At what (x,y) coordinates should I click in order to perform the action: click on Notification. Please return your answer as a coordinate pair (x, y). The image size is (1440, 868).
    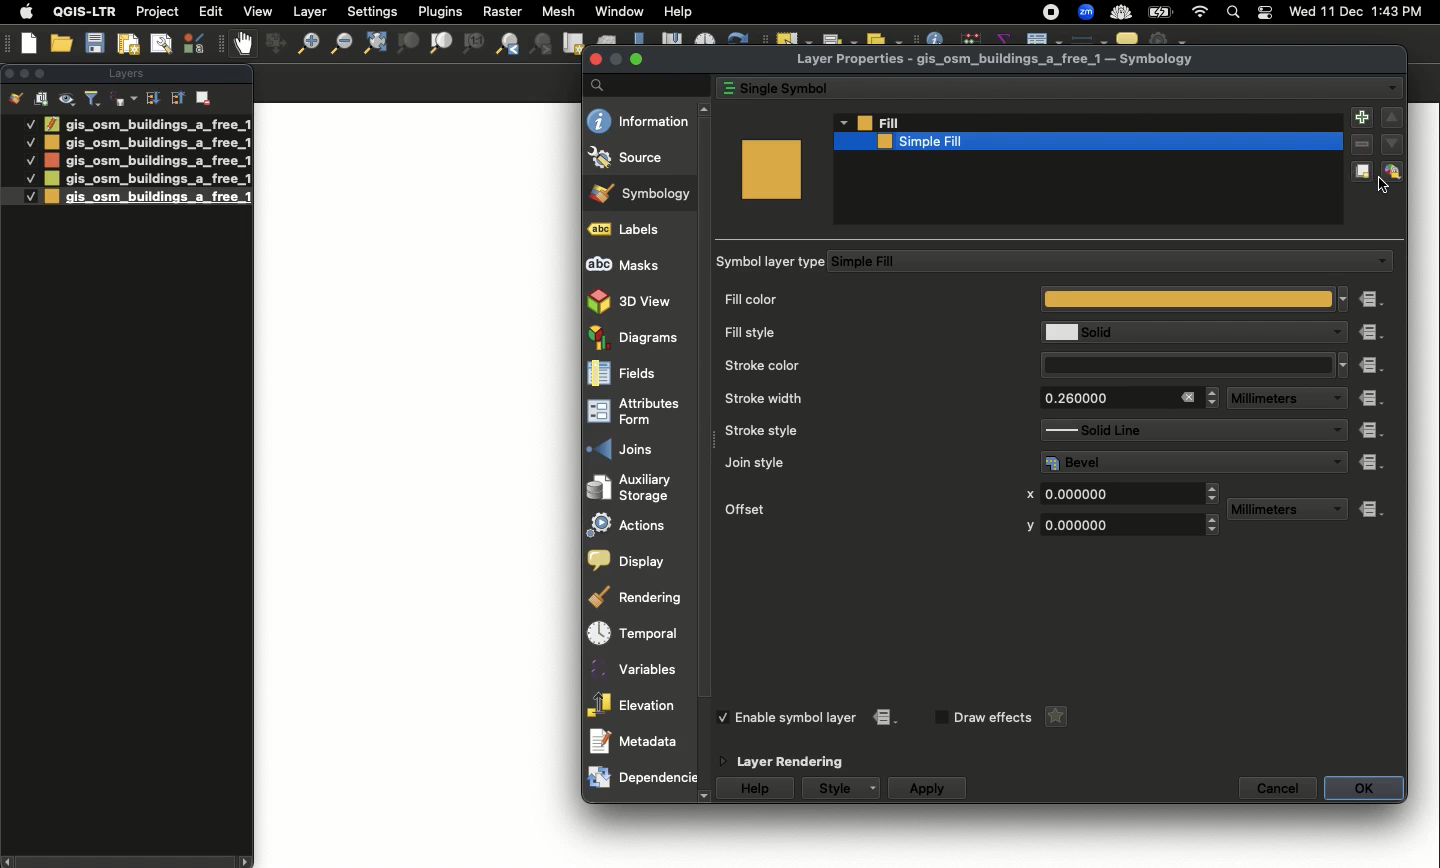
    Looking at the image, I should click on (1262, 13).